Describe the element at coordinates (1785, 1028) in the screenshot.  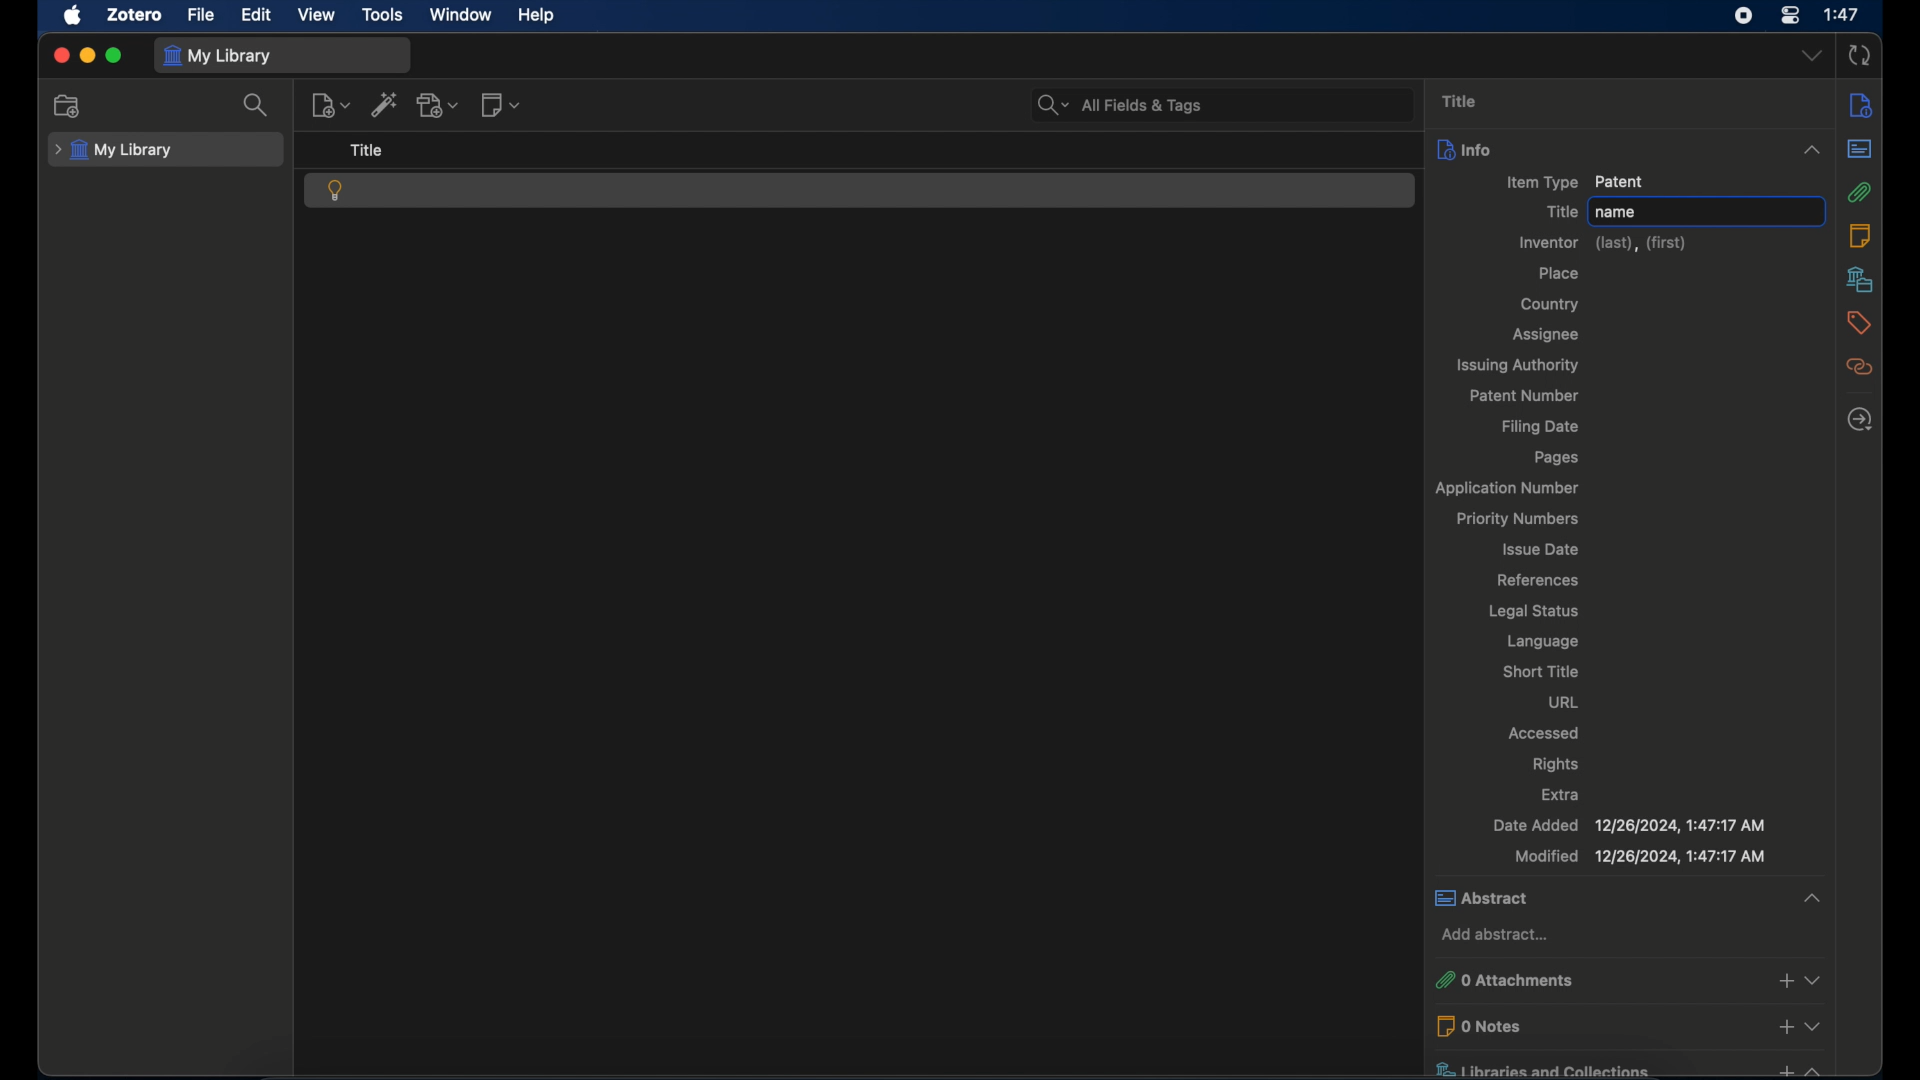
I see `add` at that location.